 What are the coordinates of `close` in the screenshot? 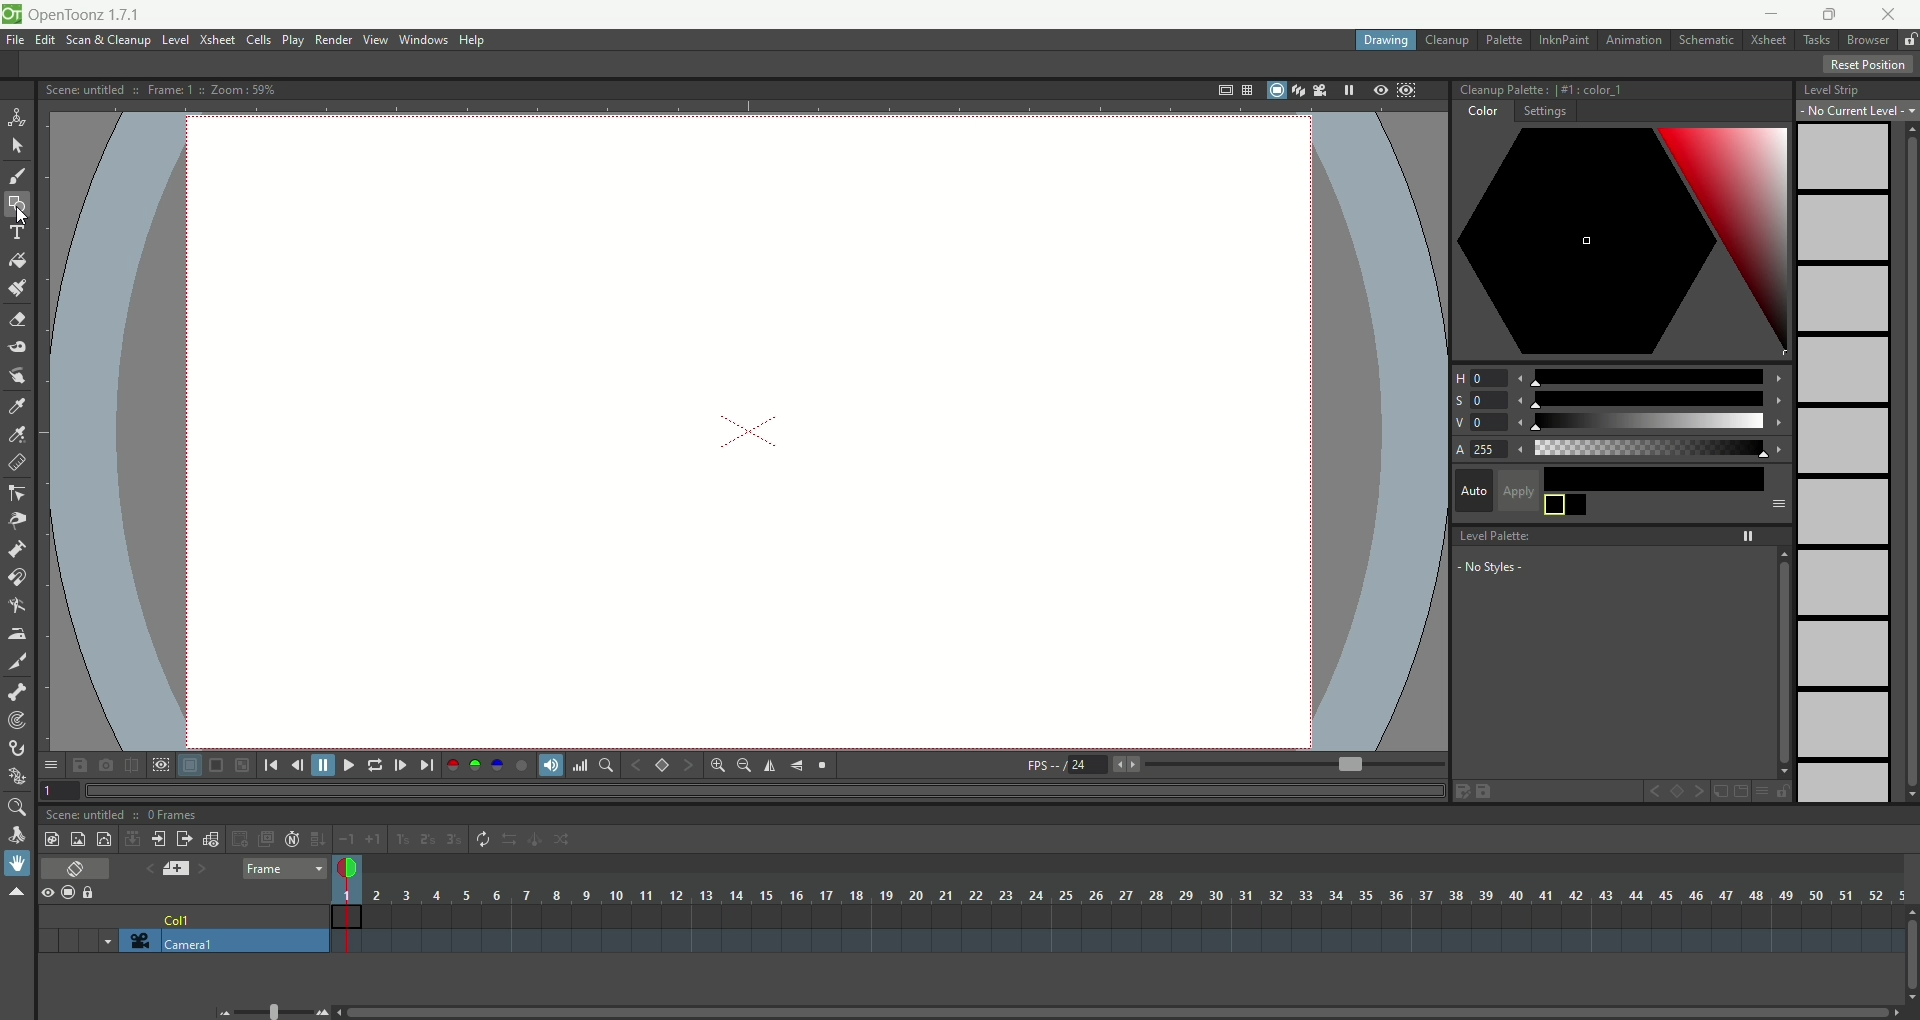 It's located at (1883, 16).